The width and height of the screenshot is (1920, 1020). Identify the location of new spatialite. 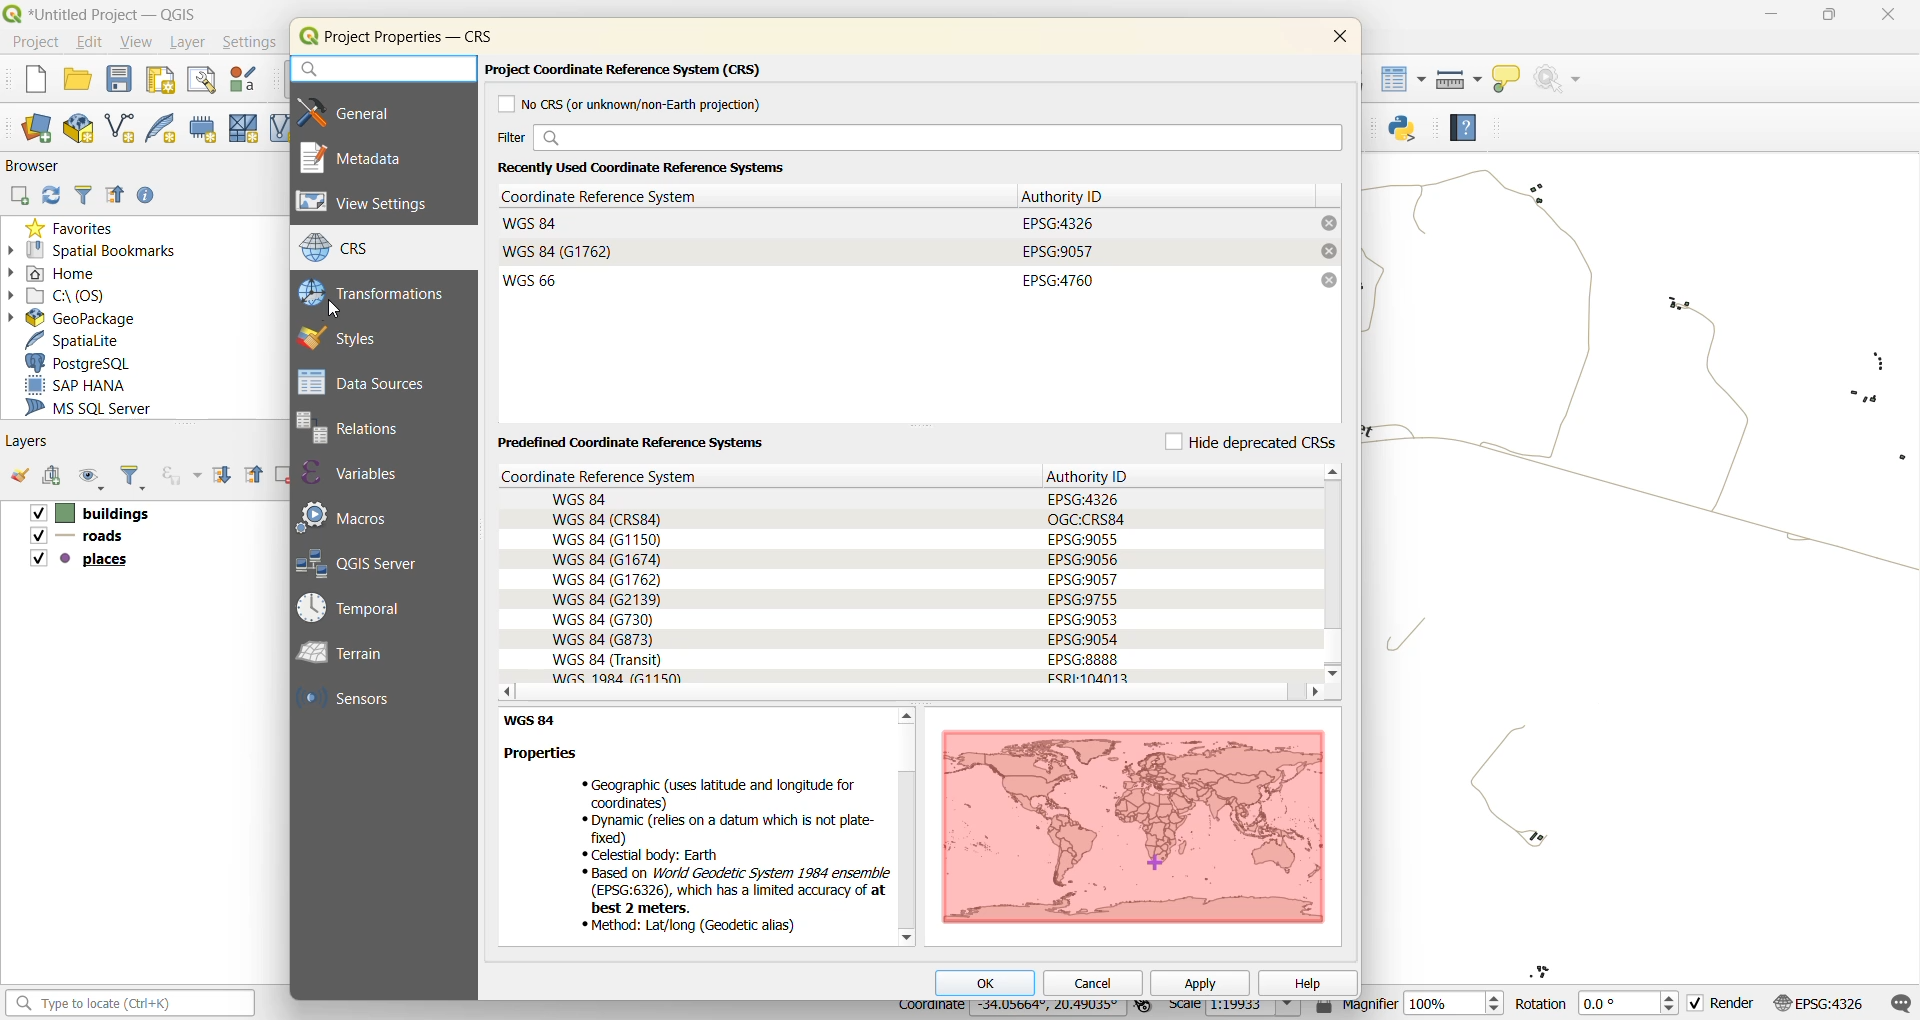
(166, 128).